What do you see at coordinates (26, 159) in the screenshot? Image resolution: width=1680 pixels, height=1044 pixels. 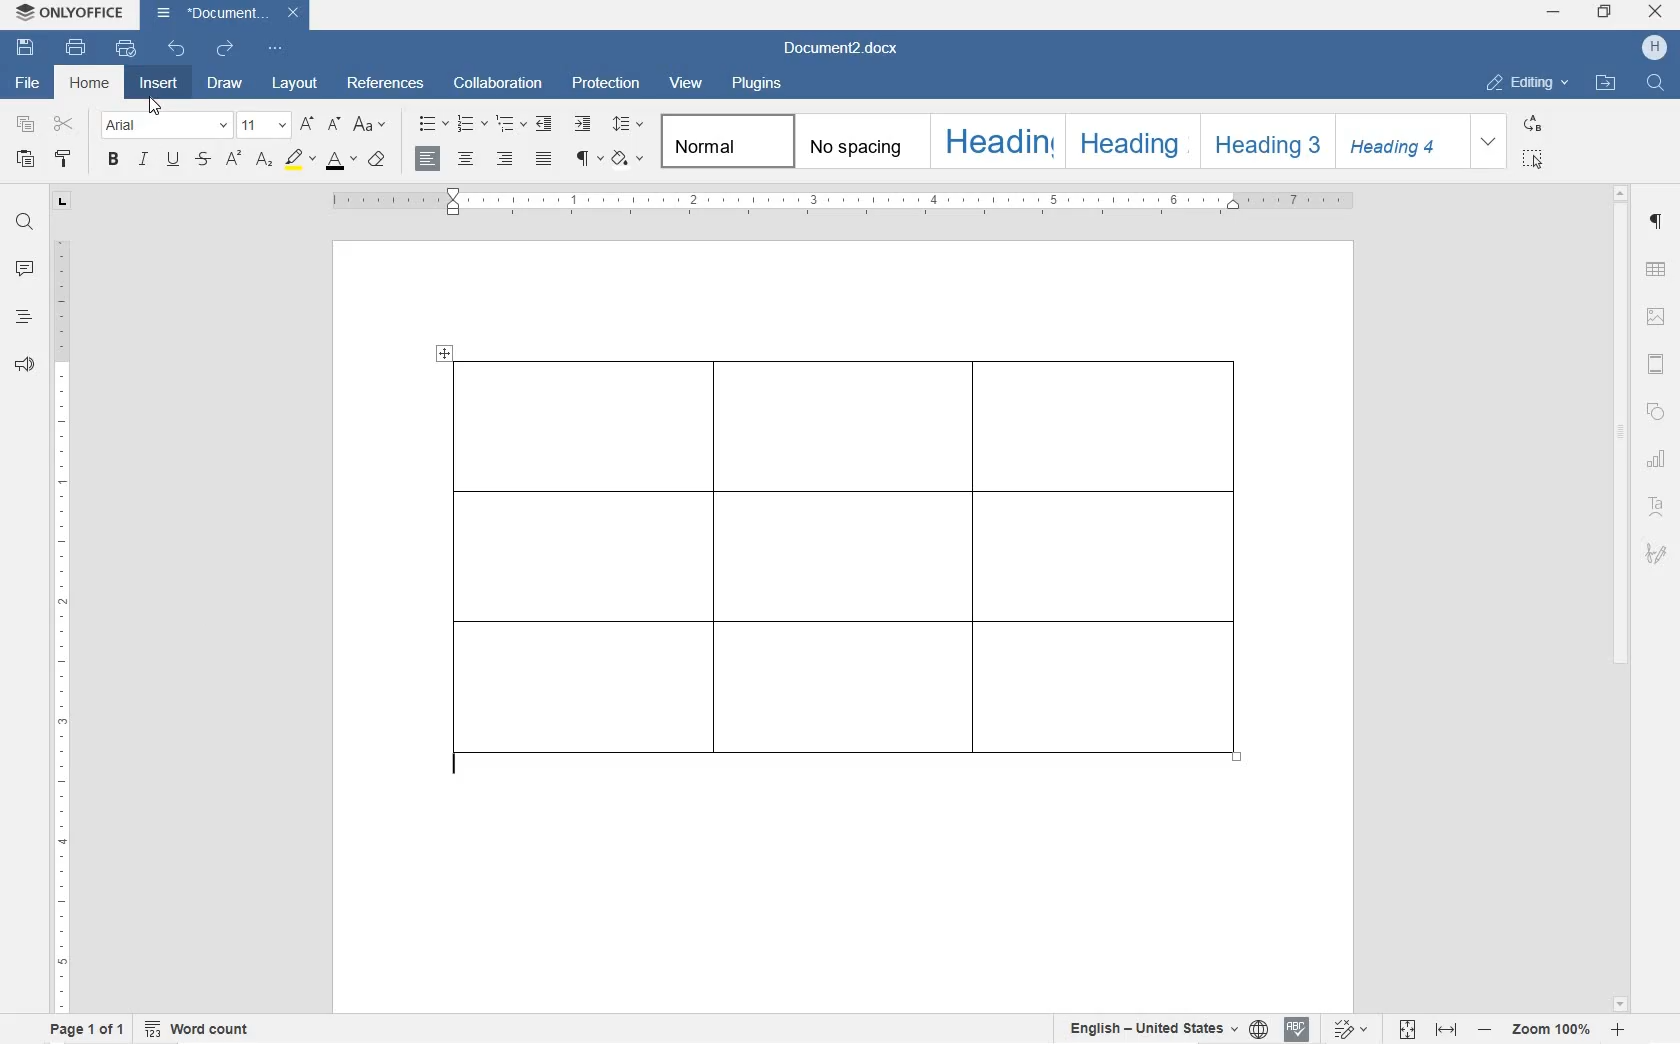 I see `paste` at bounding box center [26, 159].